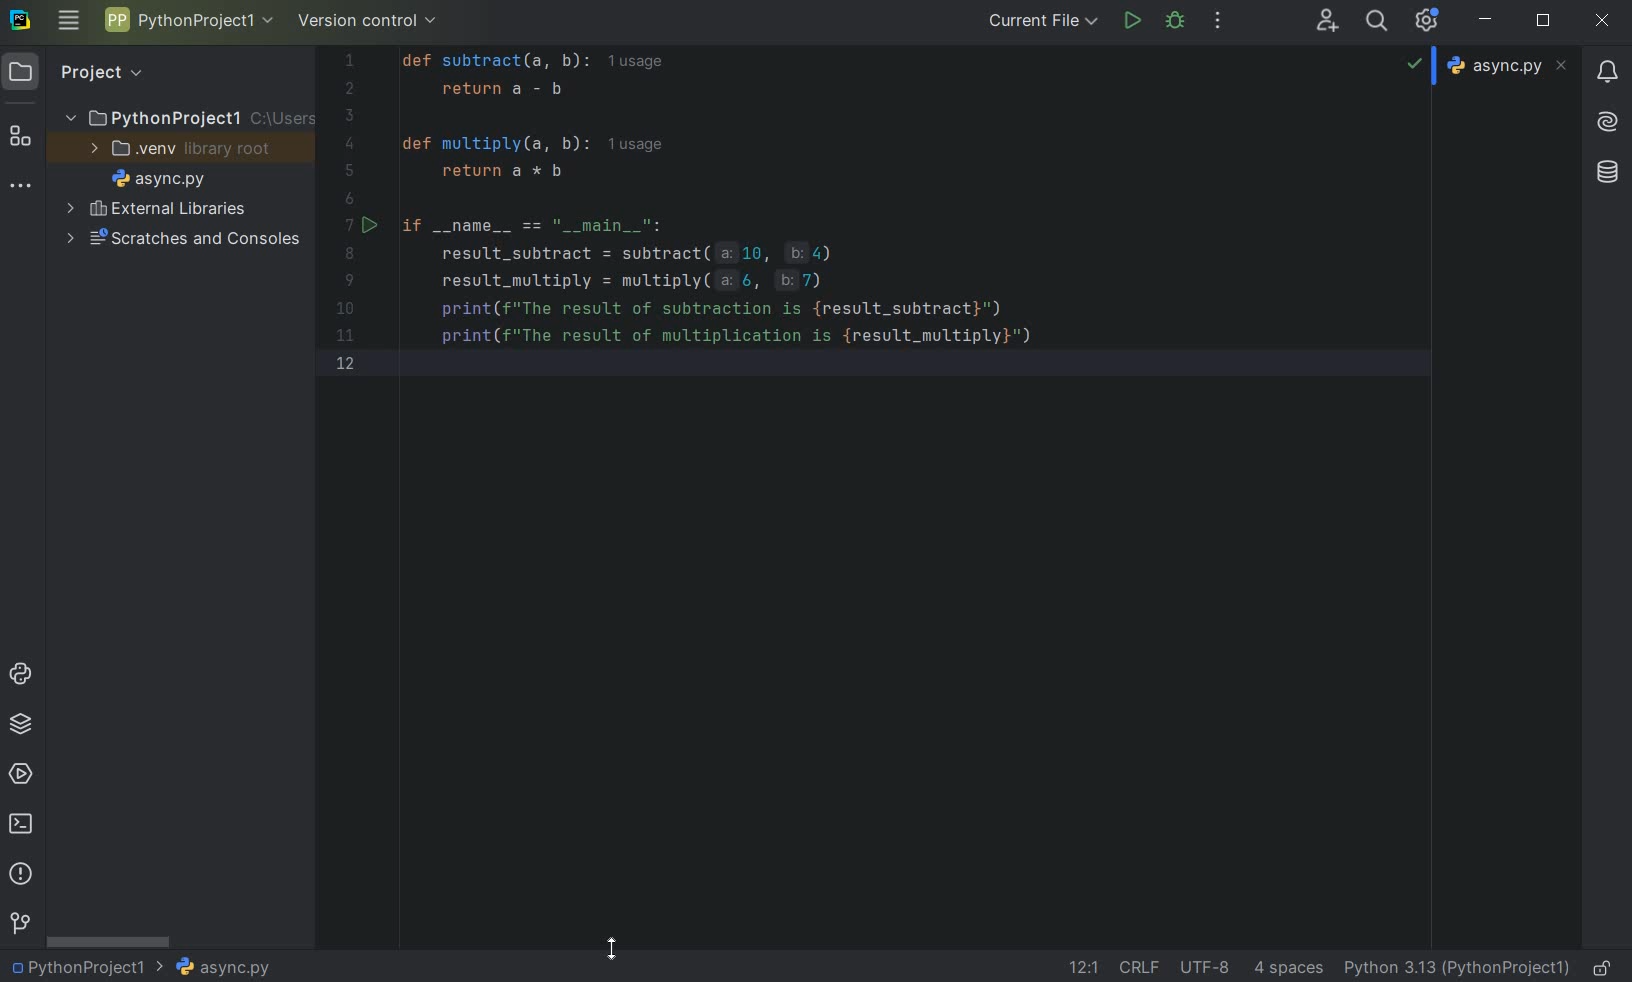  What do you see at coordinates (1084, 965) in the screenshot?
I see `go to line` at bounding box center [1084, 965].